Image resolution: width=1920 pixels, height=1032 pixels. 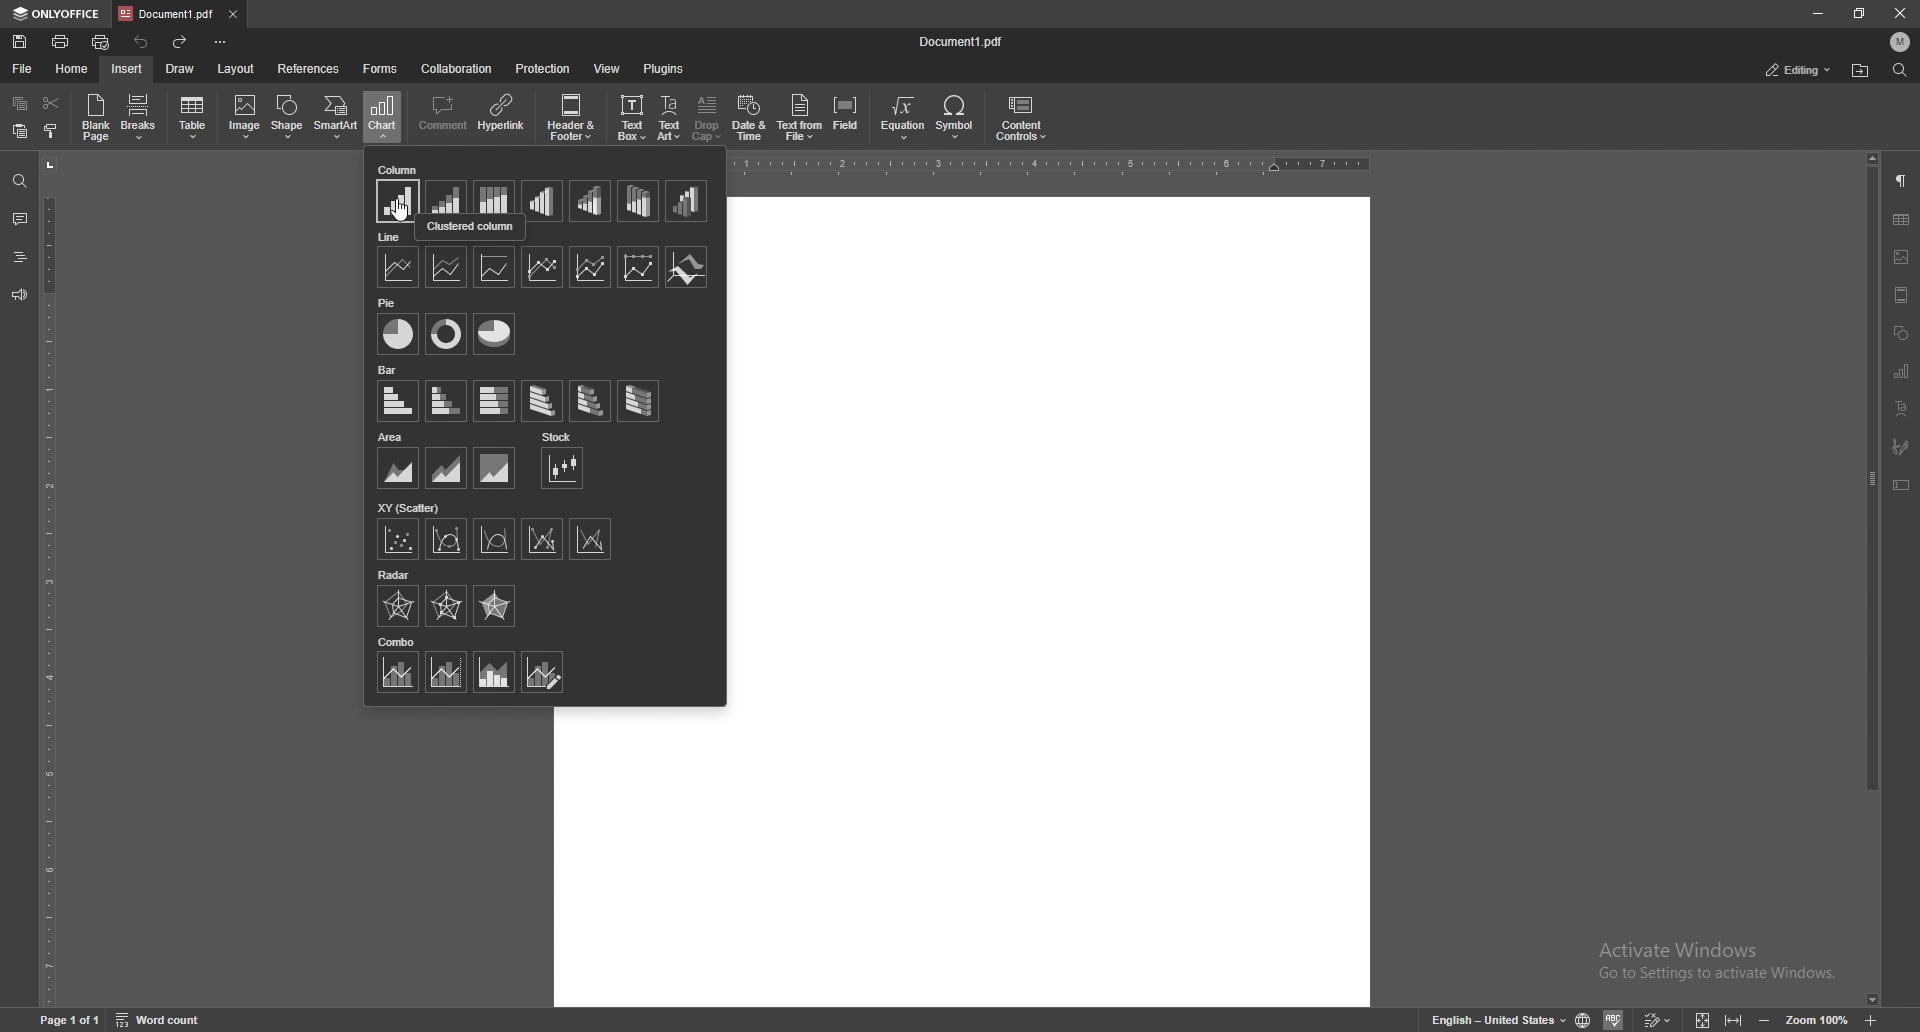 I want to click on Edit, so click(x=1659, y=1020).